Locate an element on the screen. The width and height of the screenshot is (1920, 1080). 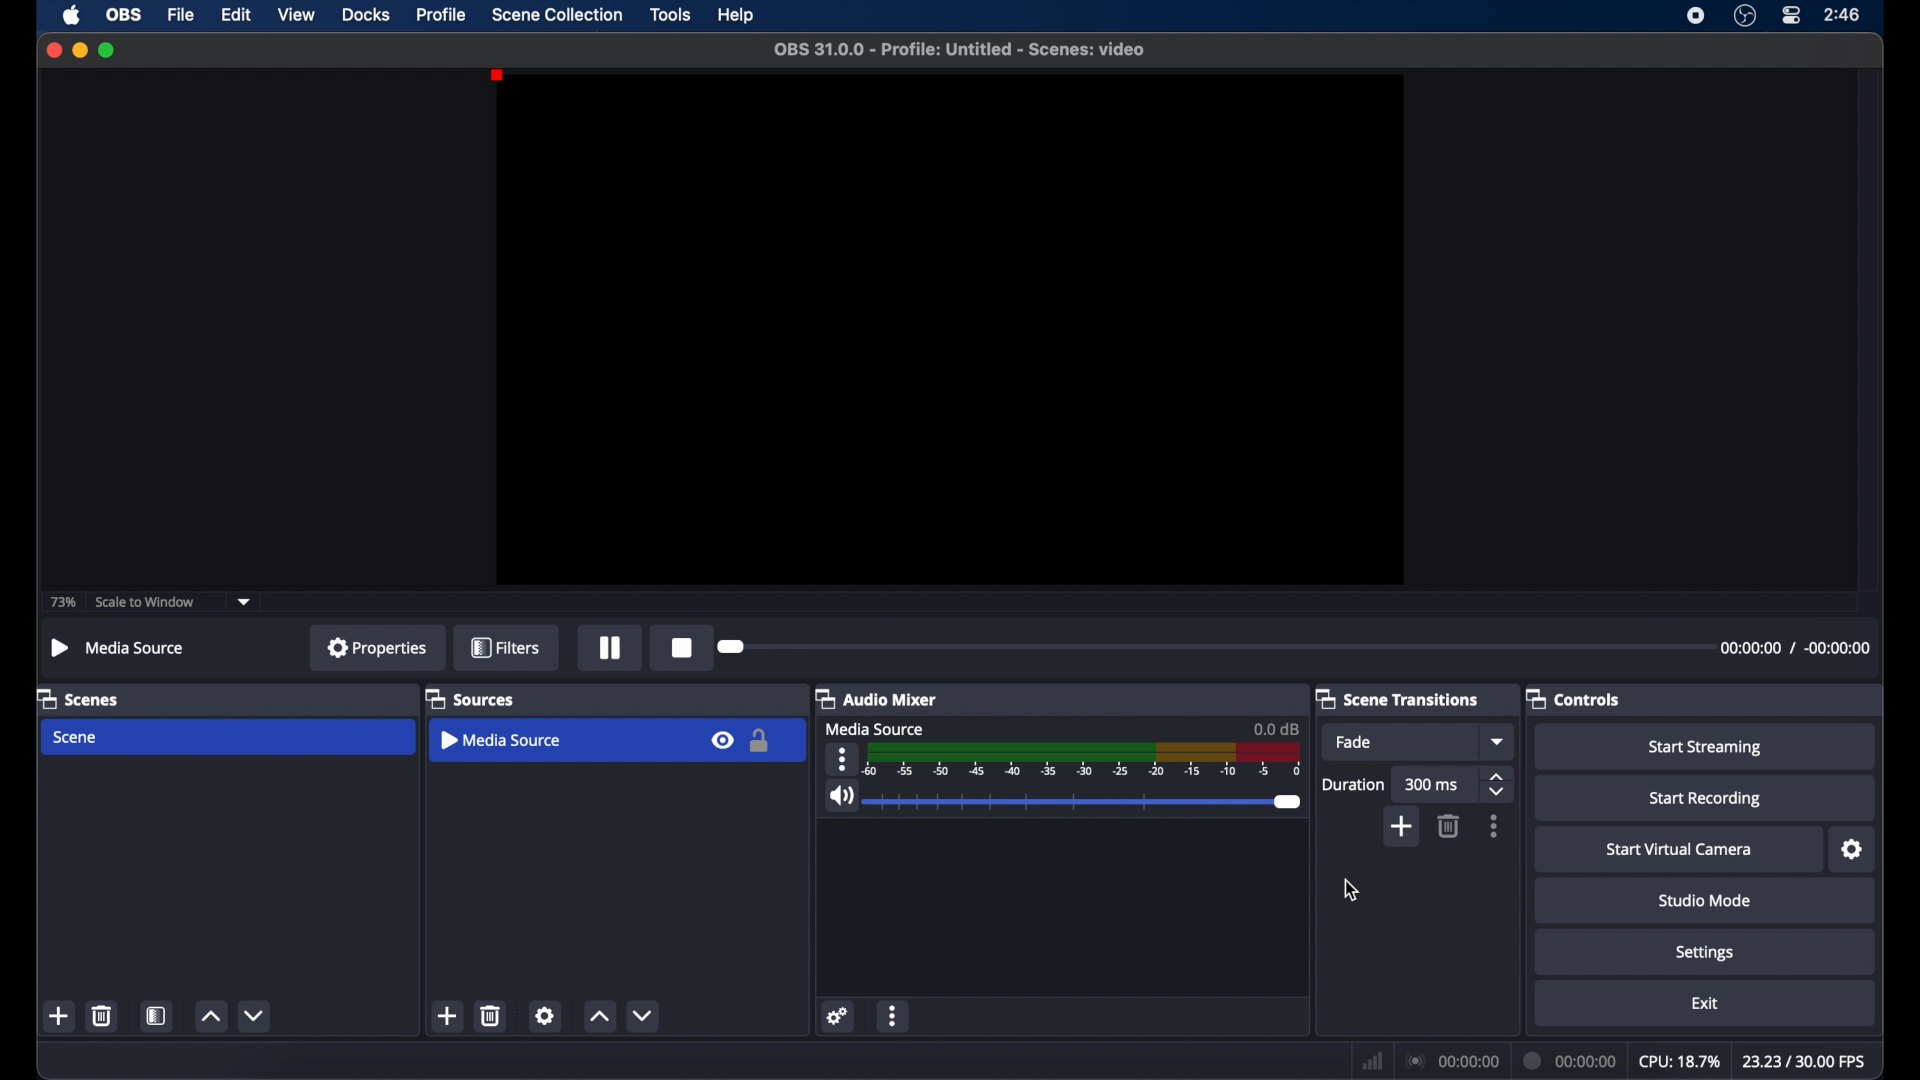
start recording is located at coordinates (1706, 799).